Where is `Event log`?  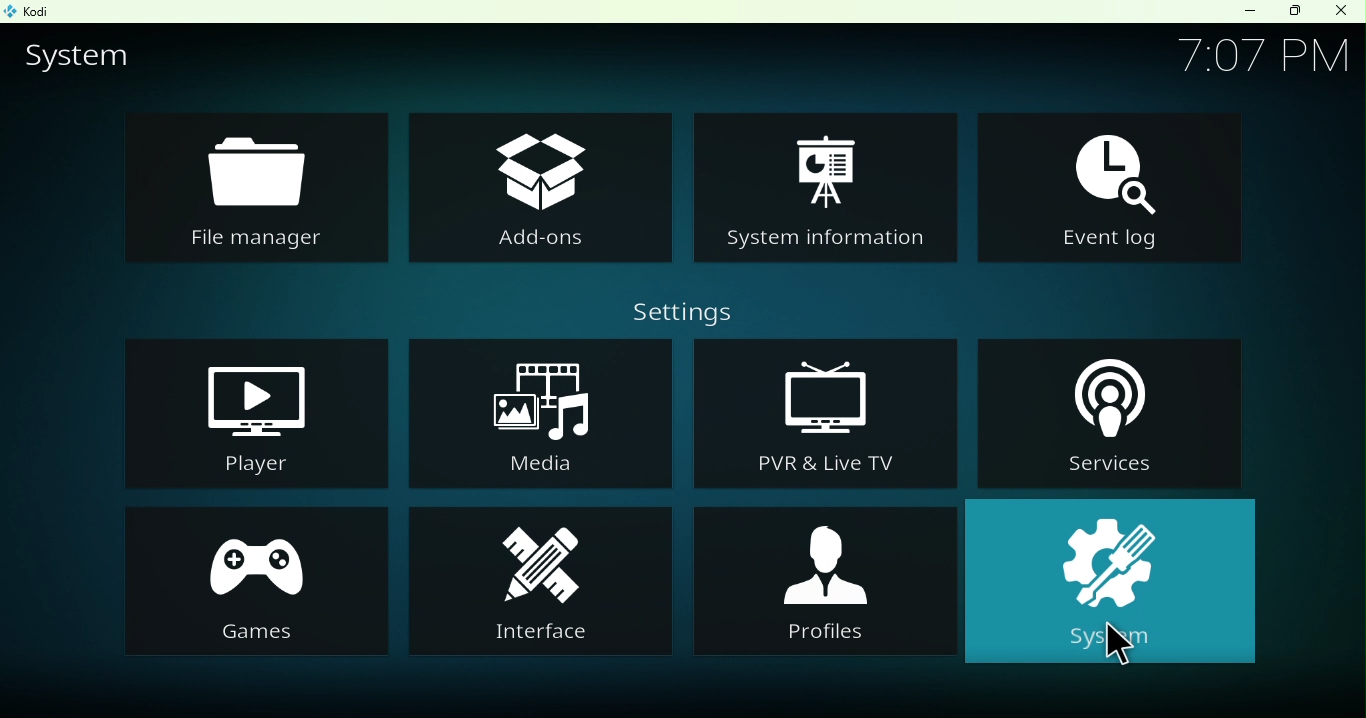
Event log is located at coordinates (1114, 185).